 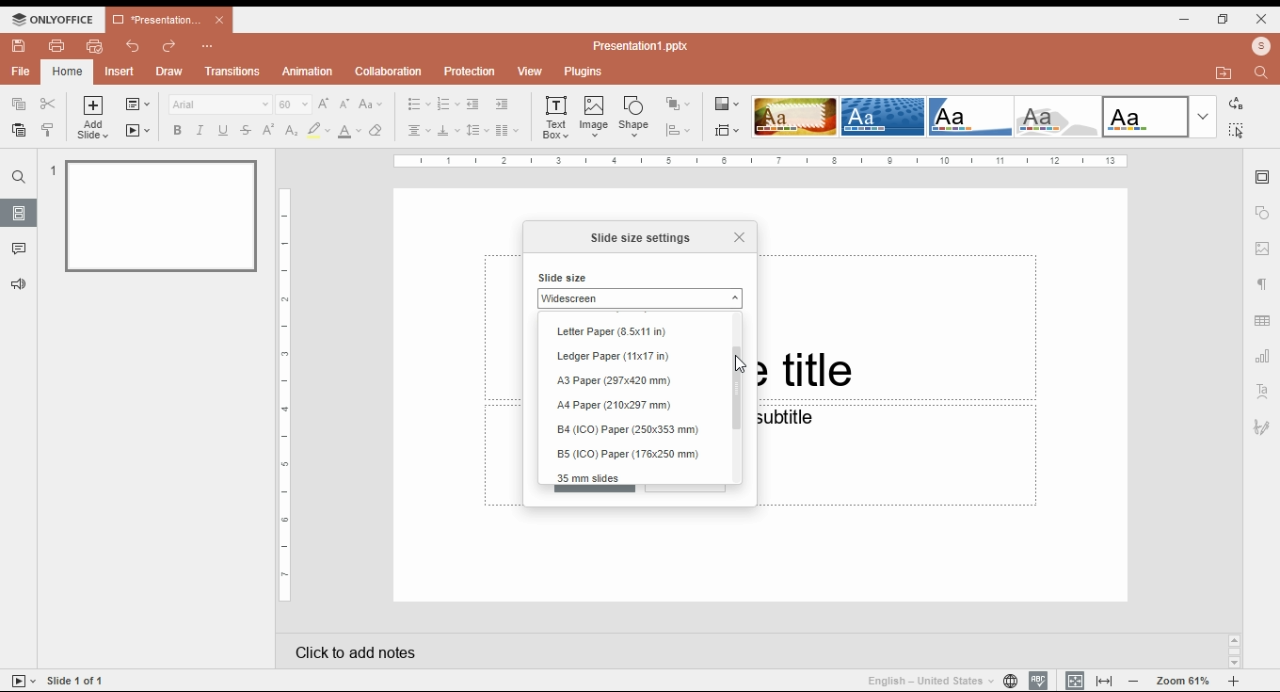 What do you see at coordinates (727, 130) in the screenshot?
I see `change slide size` at bounding box center [727, 130].